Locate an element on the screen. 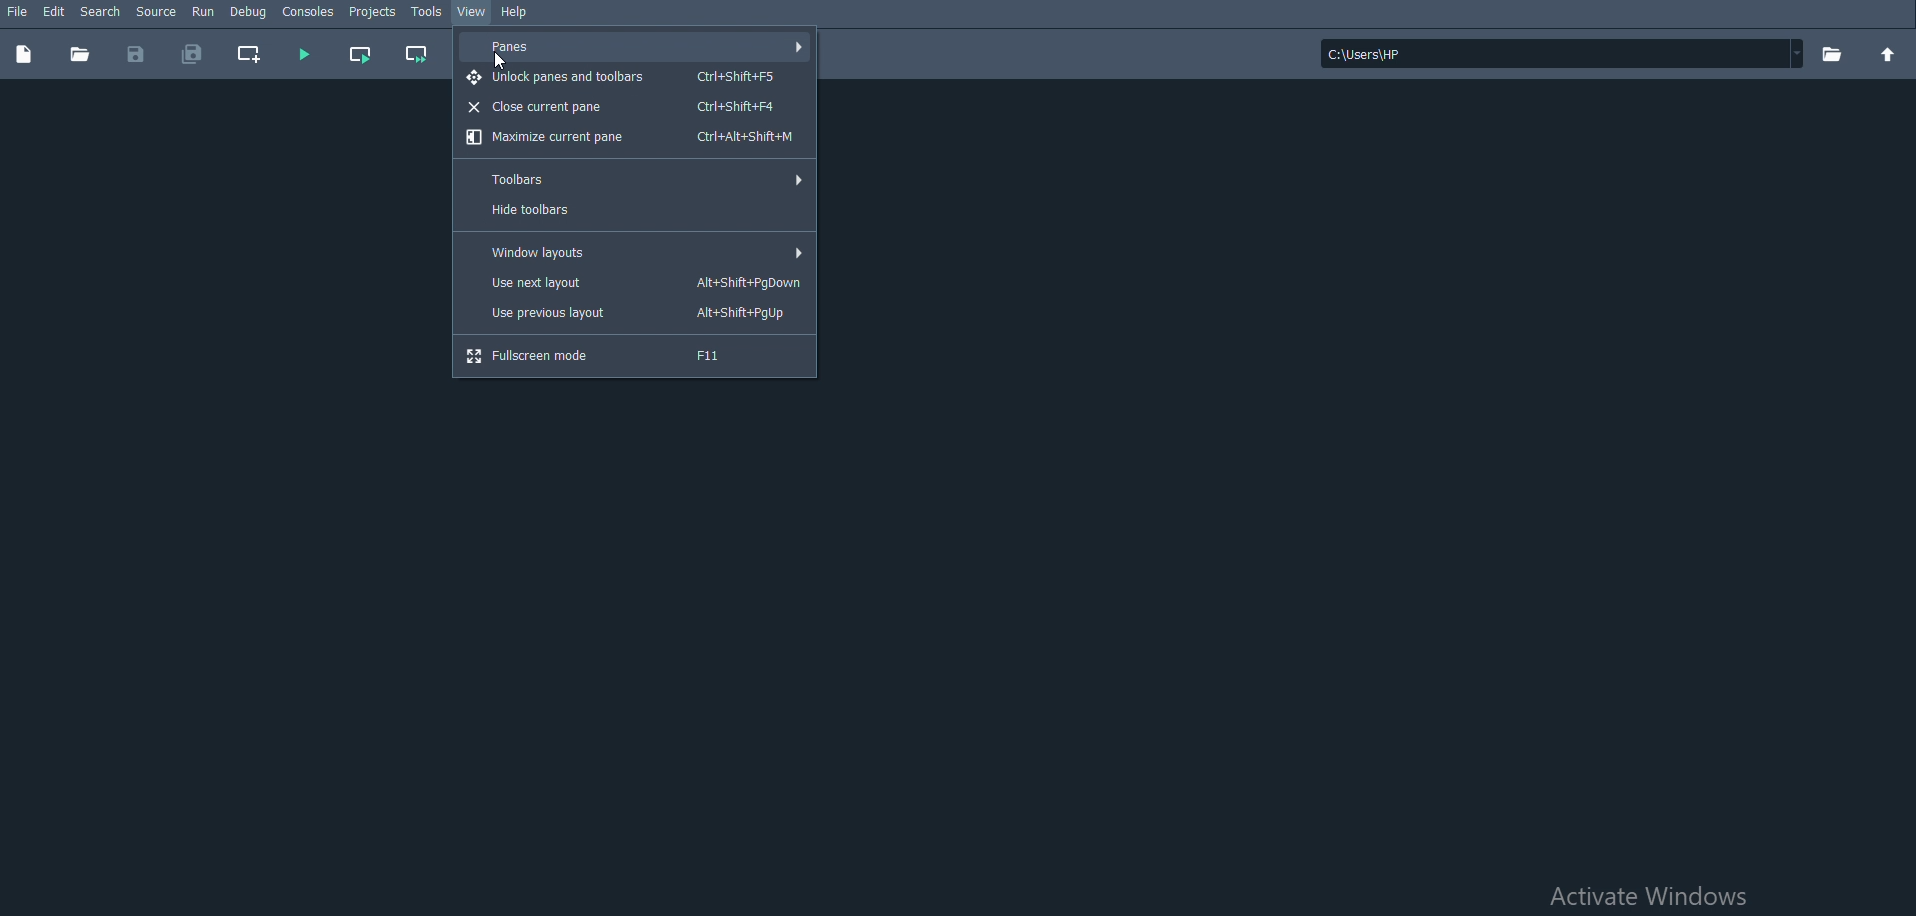  Tools is located at coordinates (427, 10).